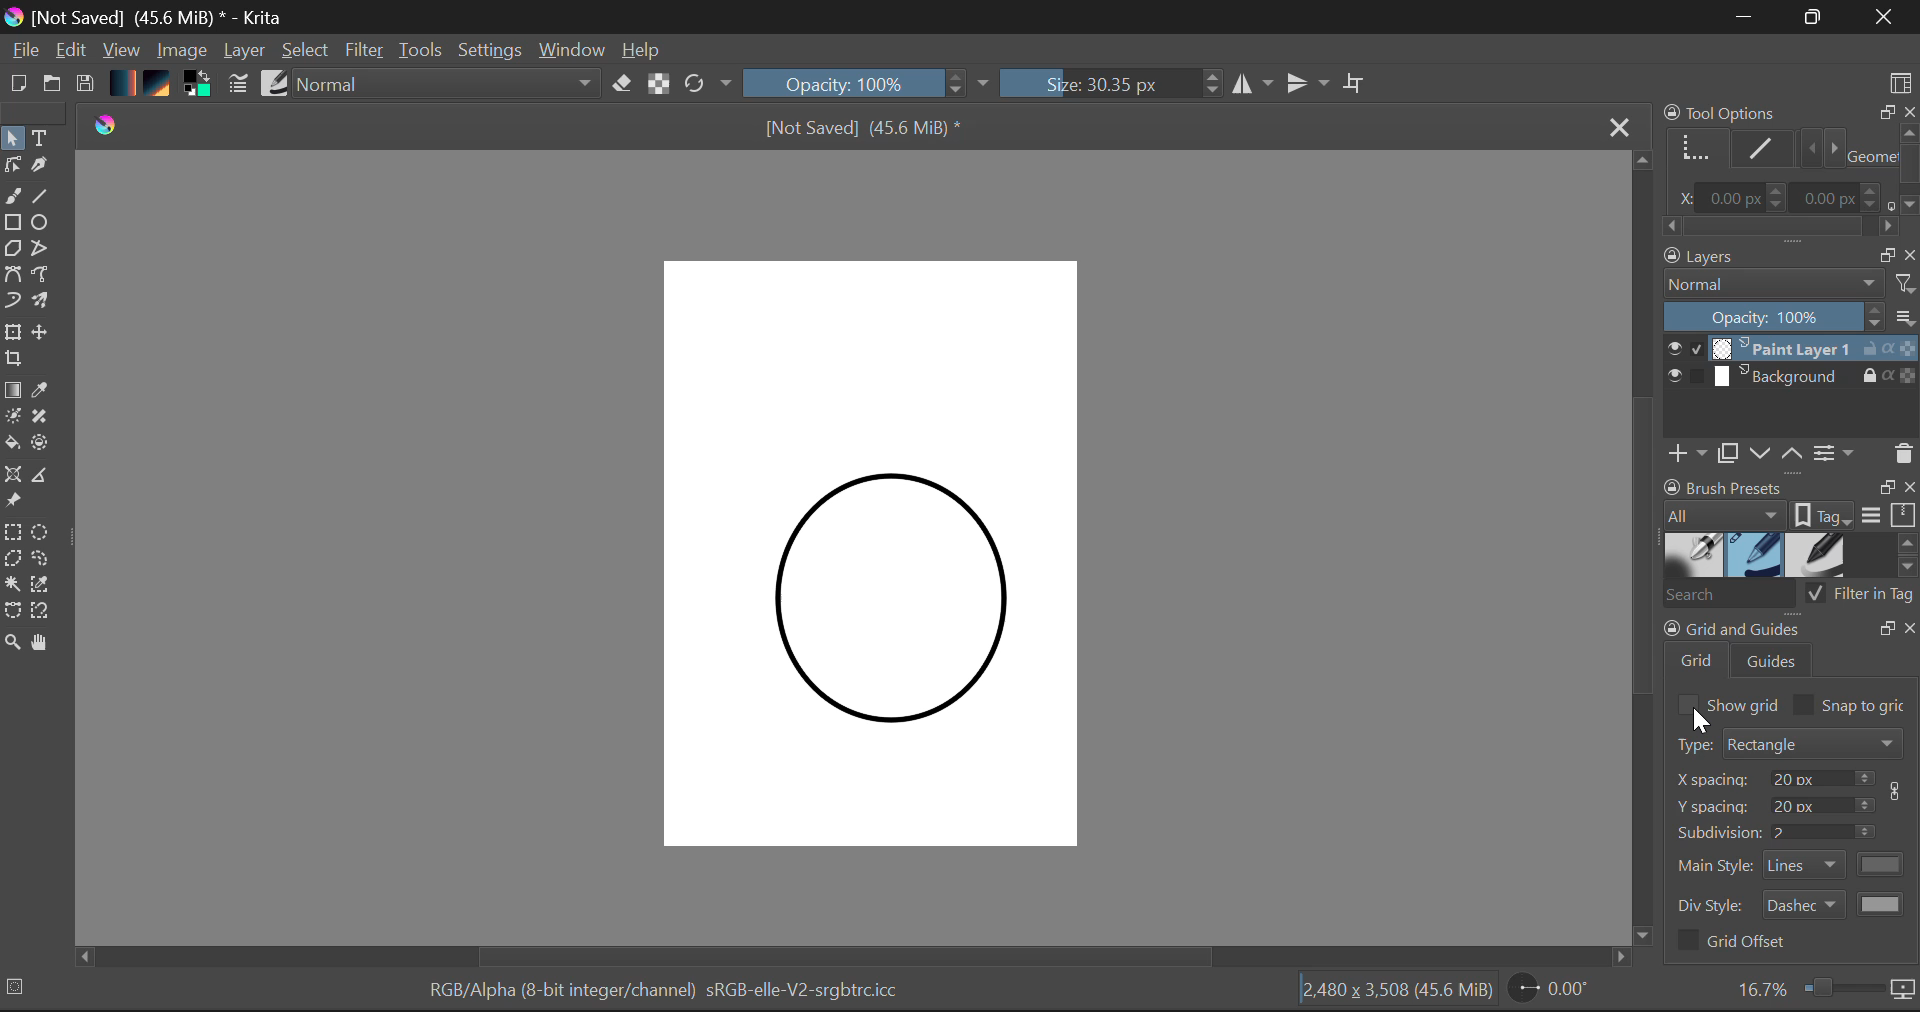 The image size is (1920, 1012). What do you see at coordinates (1824, 990) in the screenshot?
I see `Zoom` at bounding box center [1824, 990].